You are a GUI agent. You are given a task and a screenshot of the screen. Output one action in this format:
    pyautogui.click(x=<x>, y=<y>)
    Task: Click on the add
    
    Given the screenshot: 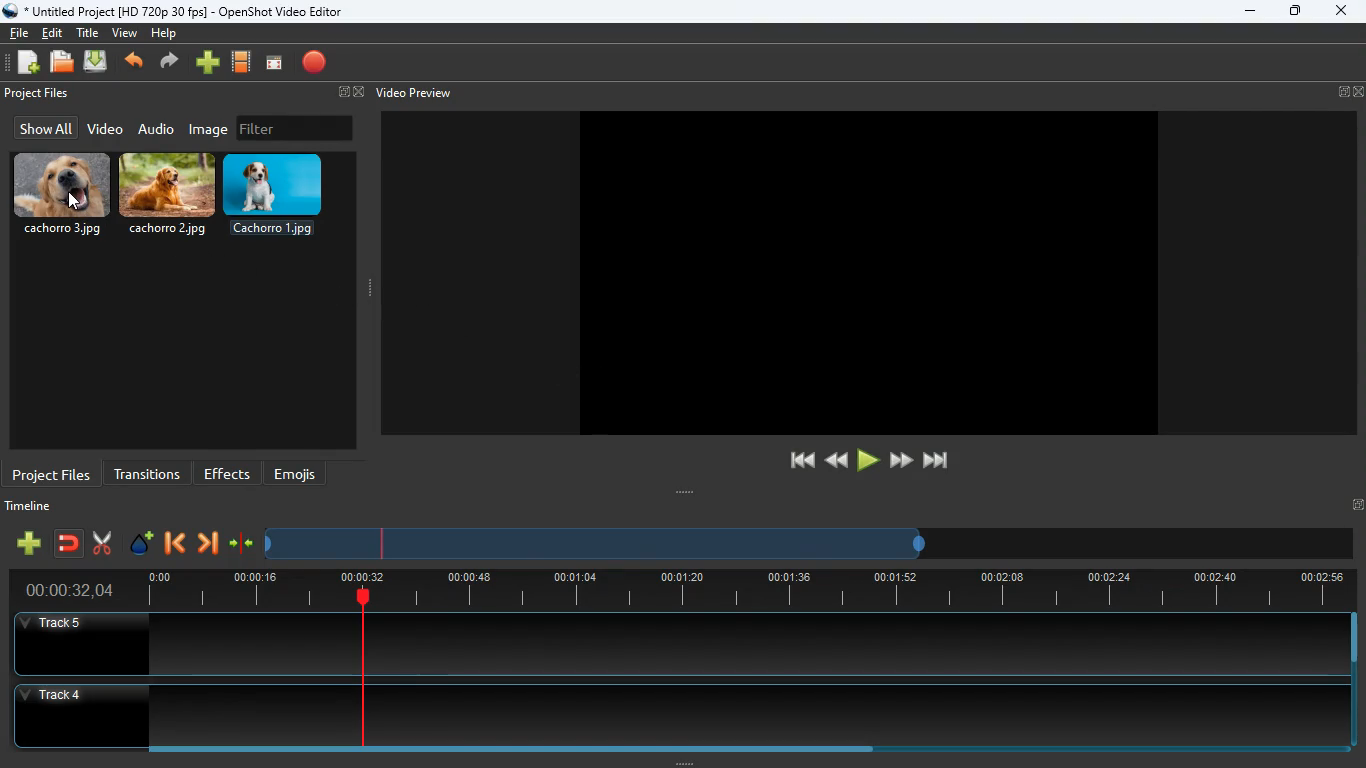 What is the action you would take?
    pyautogui.click(x=208, y=63)
    